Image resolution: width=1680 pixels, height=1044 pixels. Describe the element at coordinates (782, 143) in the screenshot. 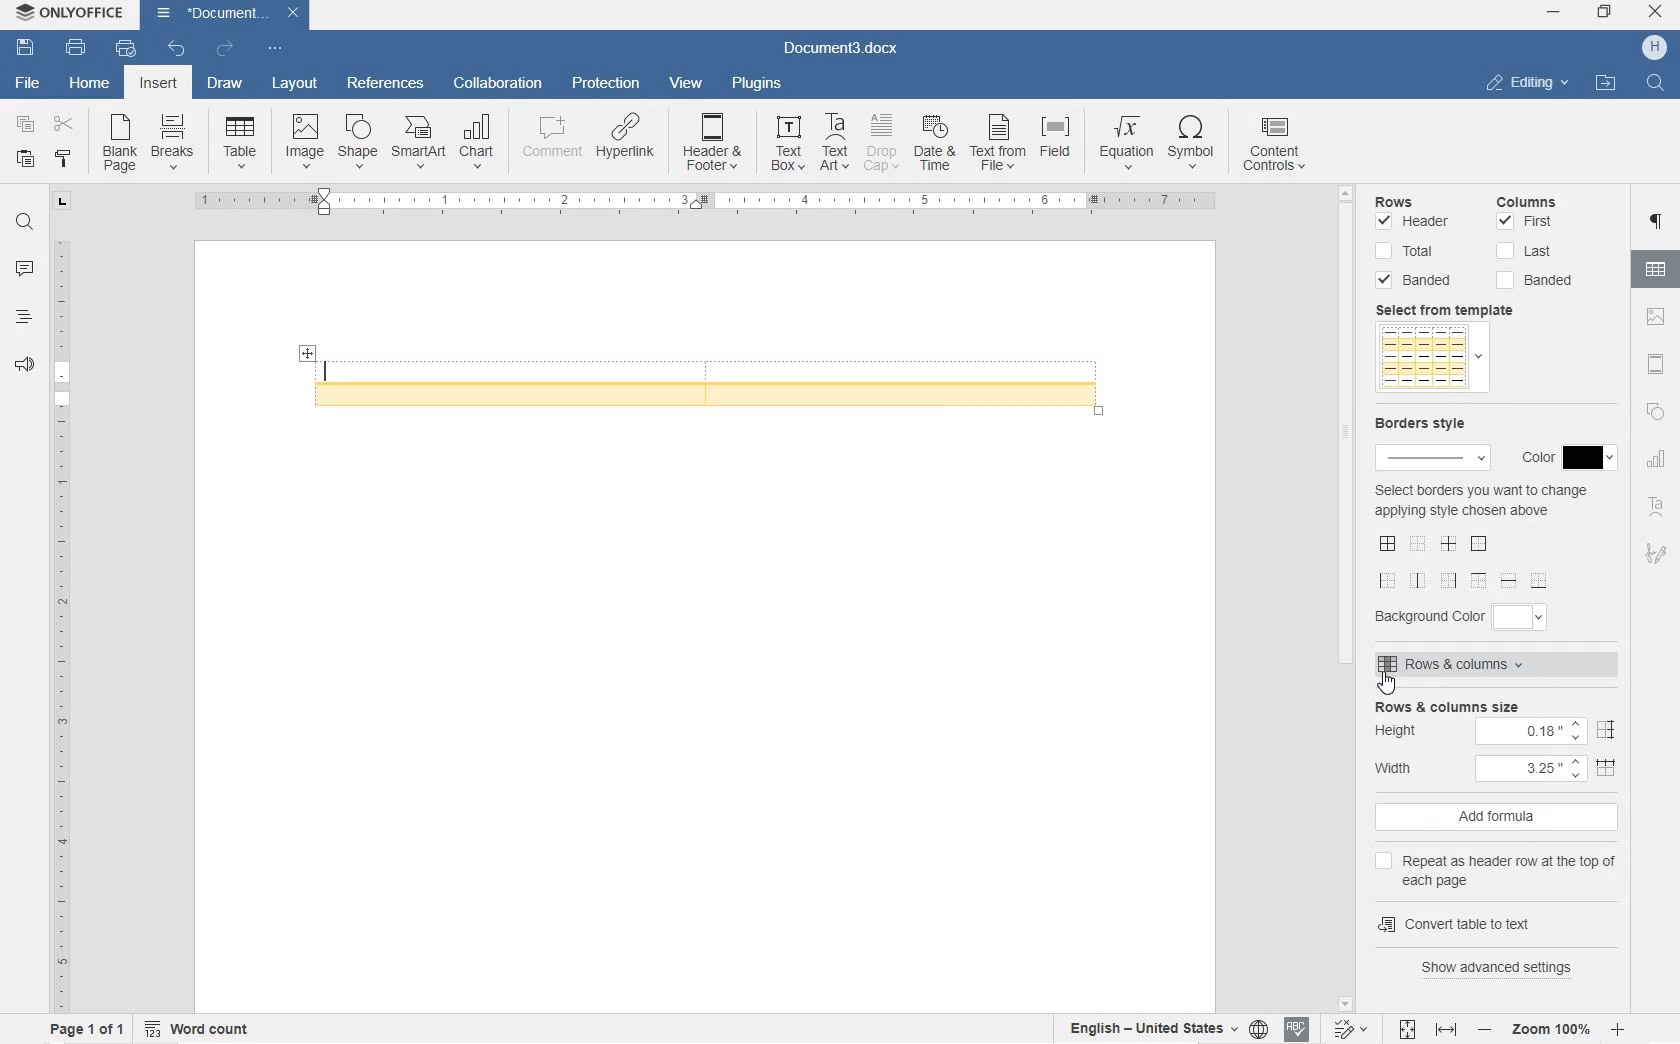

I see `TextBox` at that location.